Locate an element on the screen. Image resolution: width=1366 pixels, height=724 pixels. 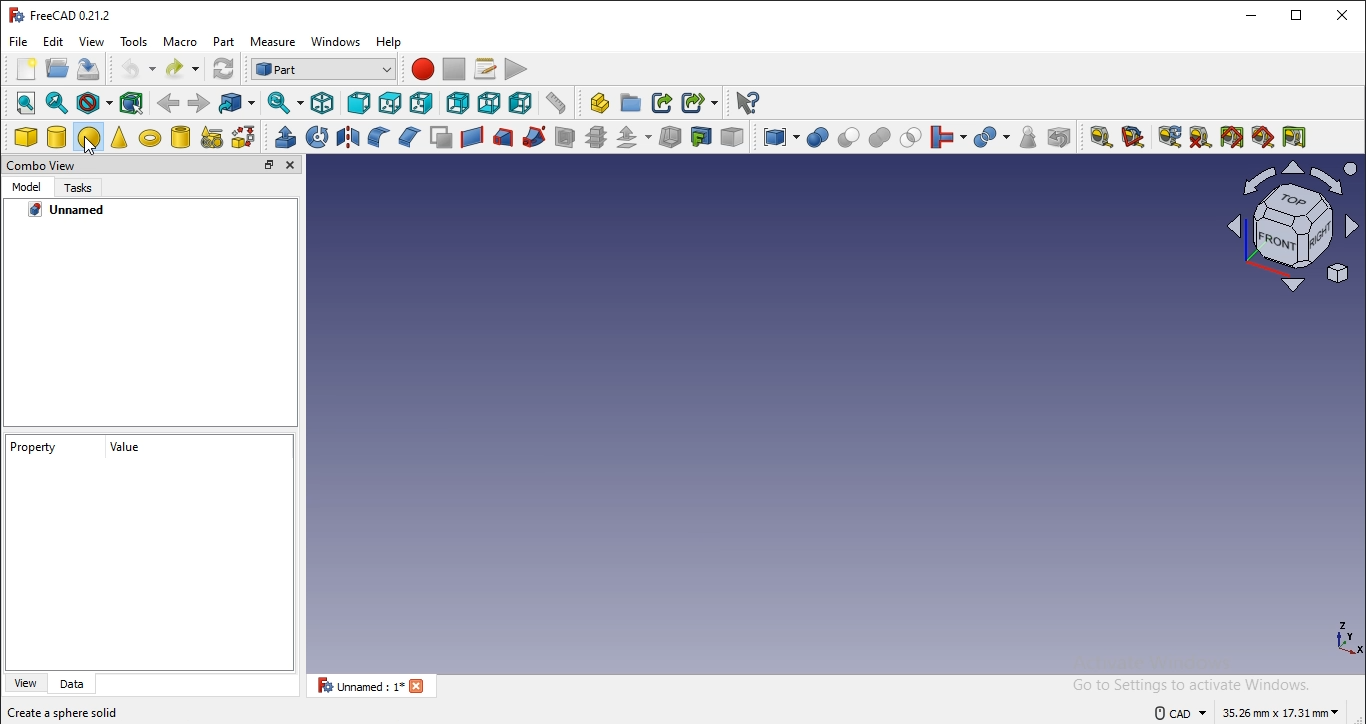
make face from wires is located at coordinates (440, 135).